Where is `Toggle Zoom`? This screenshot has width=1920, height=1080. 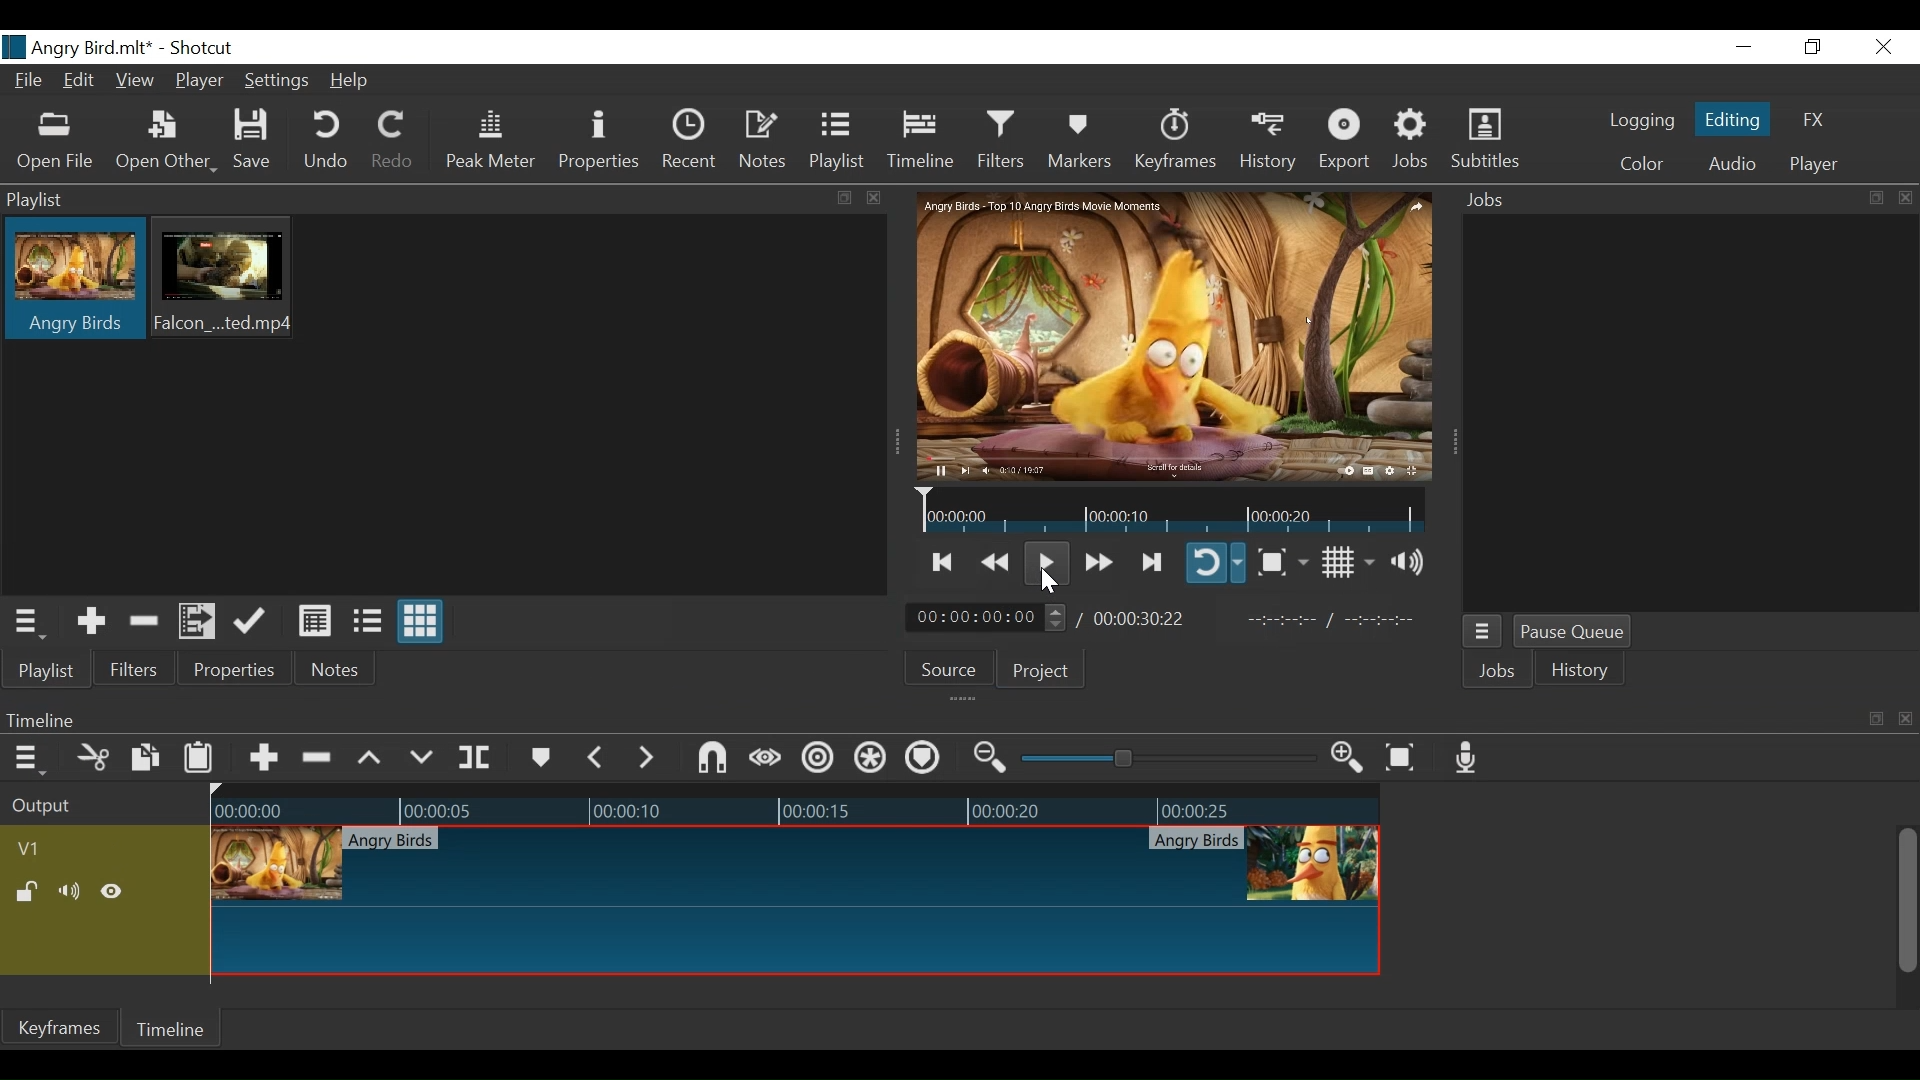 Toggle Zoom is located at coordinates (1282, 562).